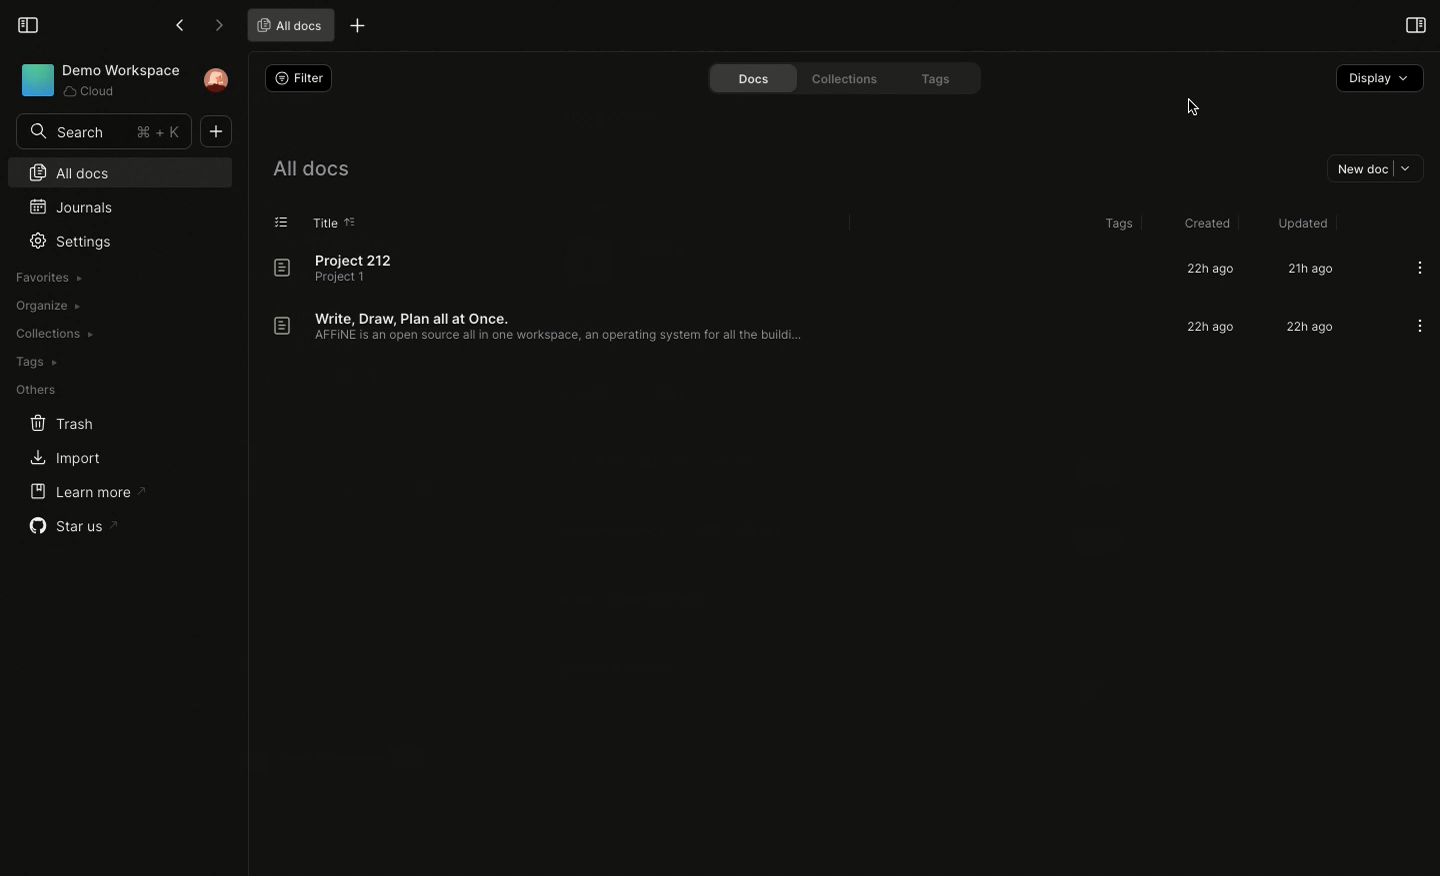  Describe the element at coordinates (1378, 79) in the screenshot. I see `Display` at that location.